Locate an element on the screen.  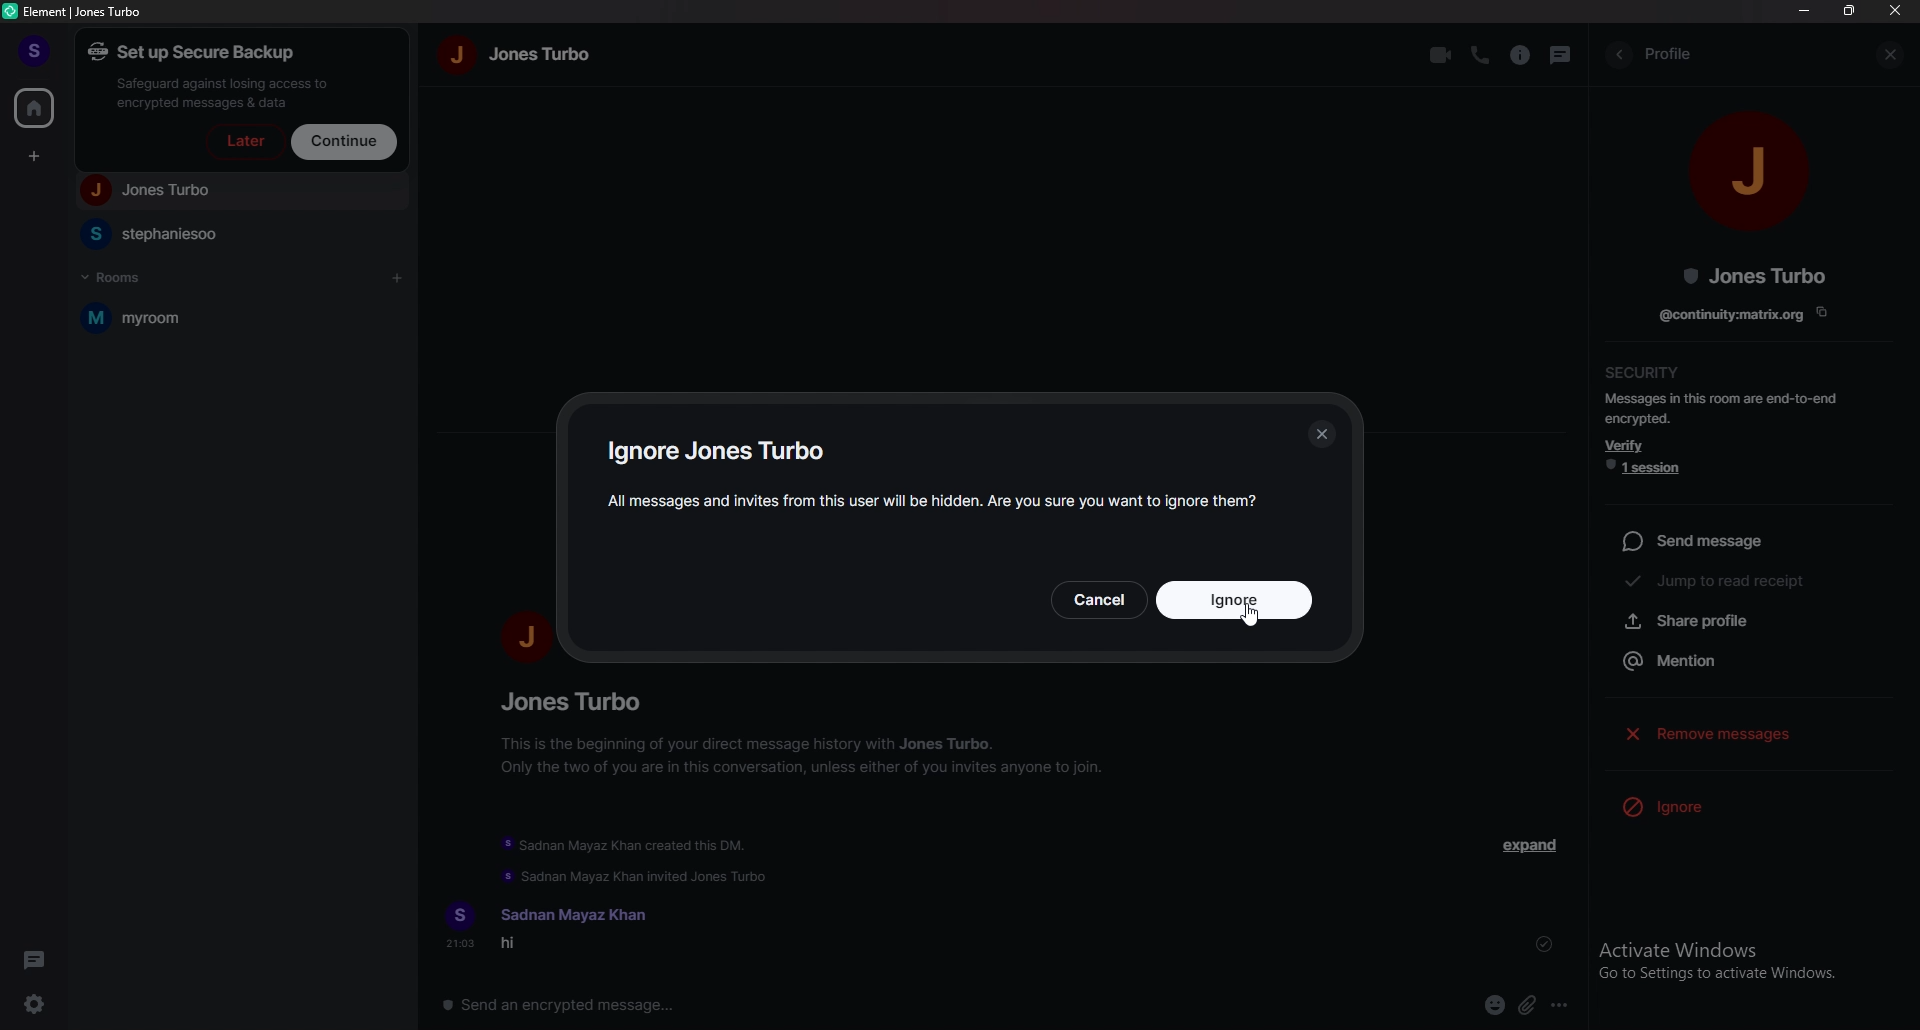
info is located at coordinates (1727, 408).